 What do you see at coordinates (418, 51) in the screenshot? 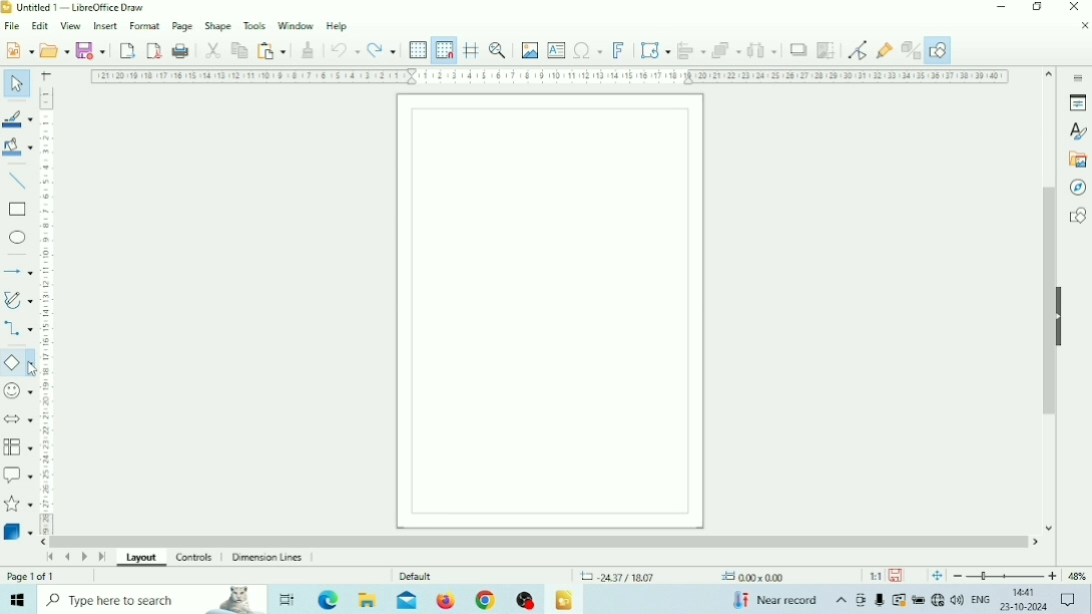
I see `Display Grid` at bounding box center [418, 51].